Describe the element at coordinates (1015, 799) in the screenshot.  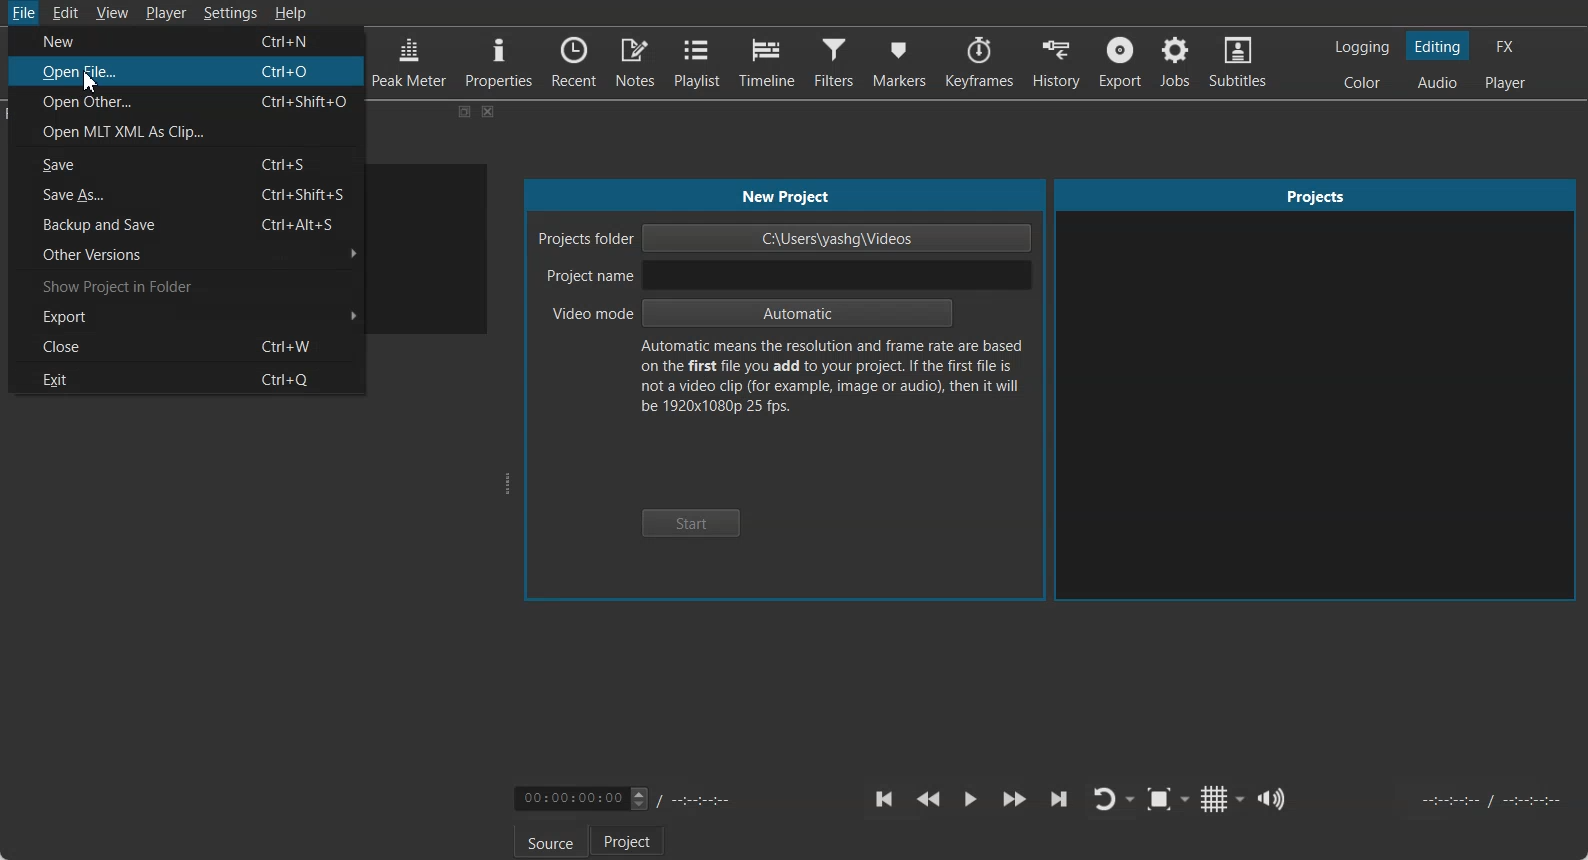
I see `Play Quickly Forward` at that location.